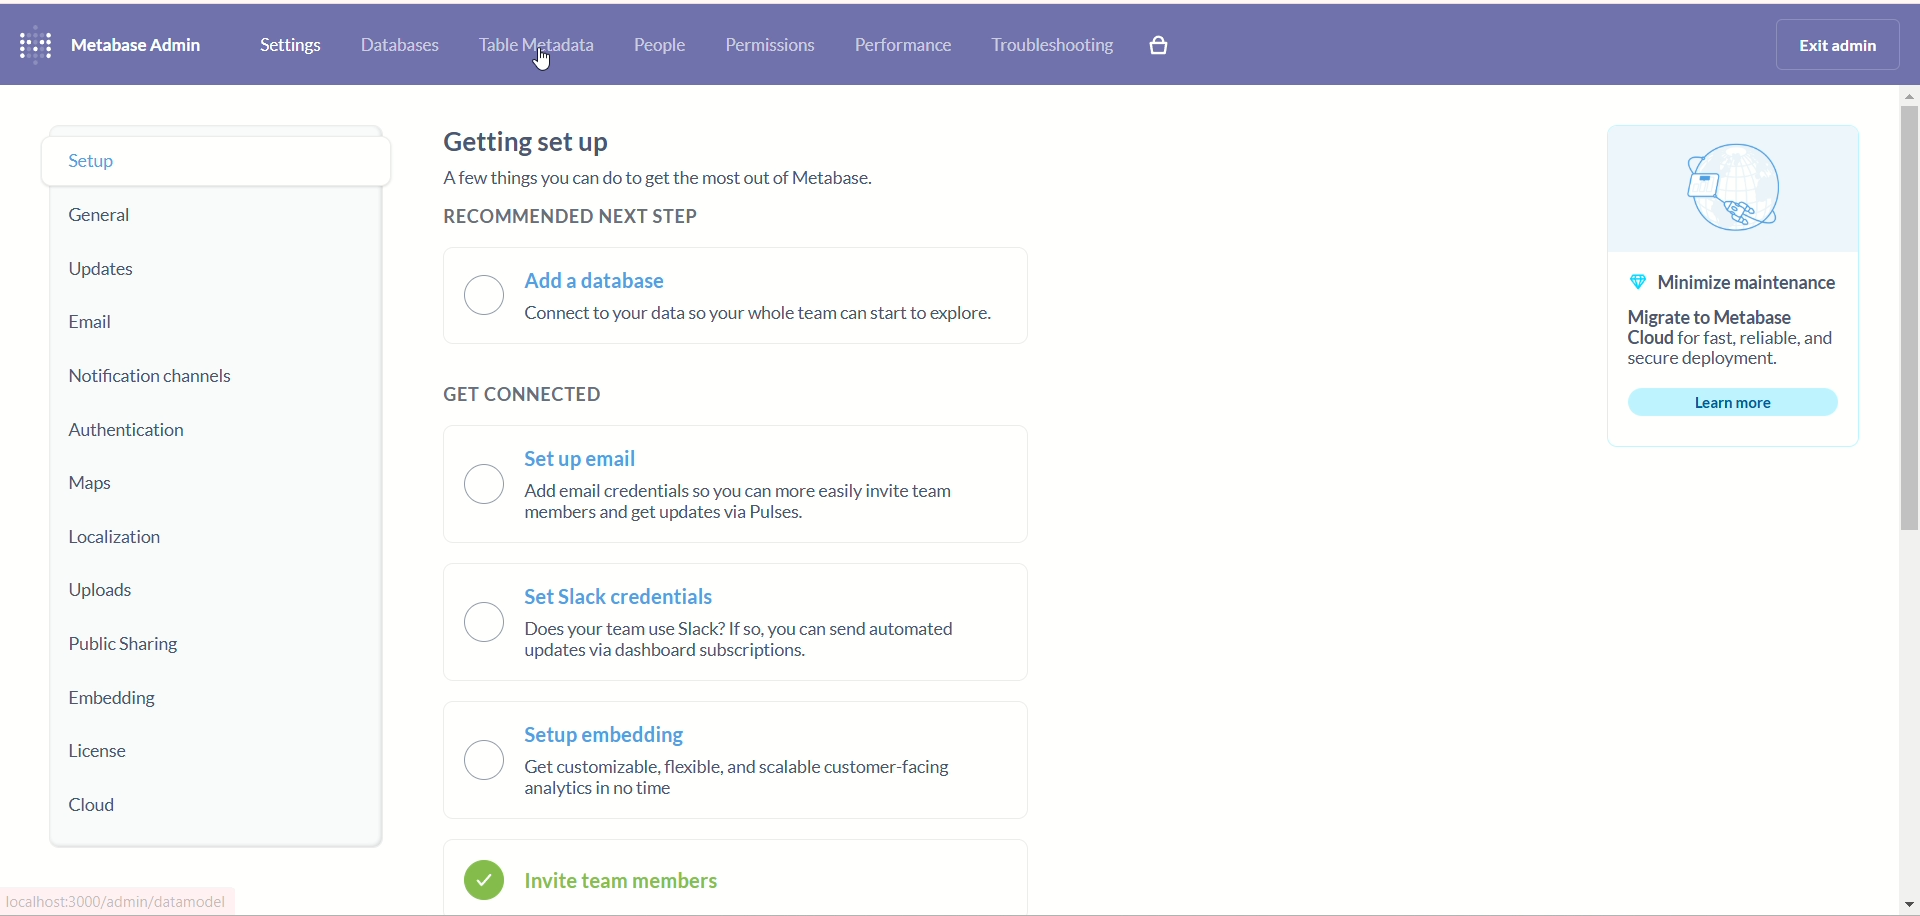 This screenshot has height=916, width=1920. Describe the element at coordinates (1839, 45) in the screenshot. I see `exit admin` at that location.